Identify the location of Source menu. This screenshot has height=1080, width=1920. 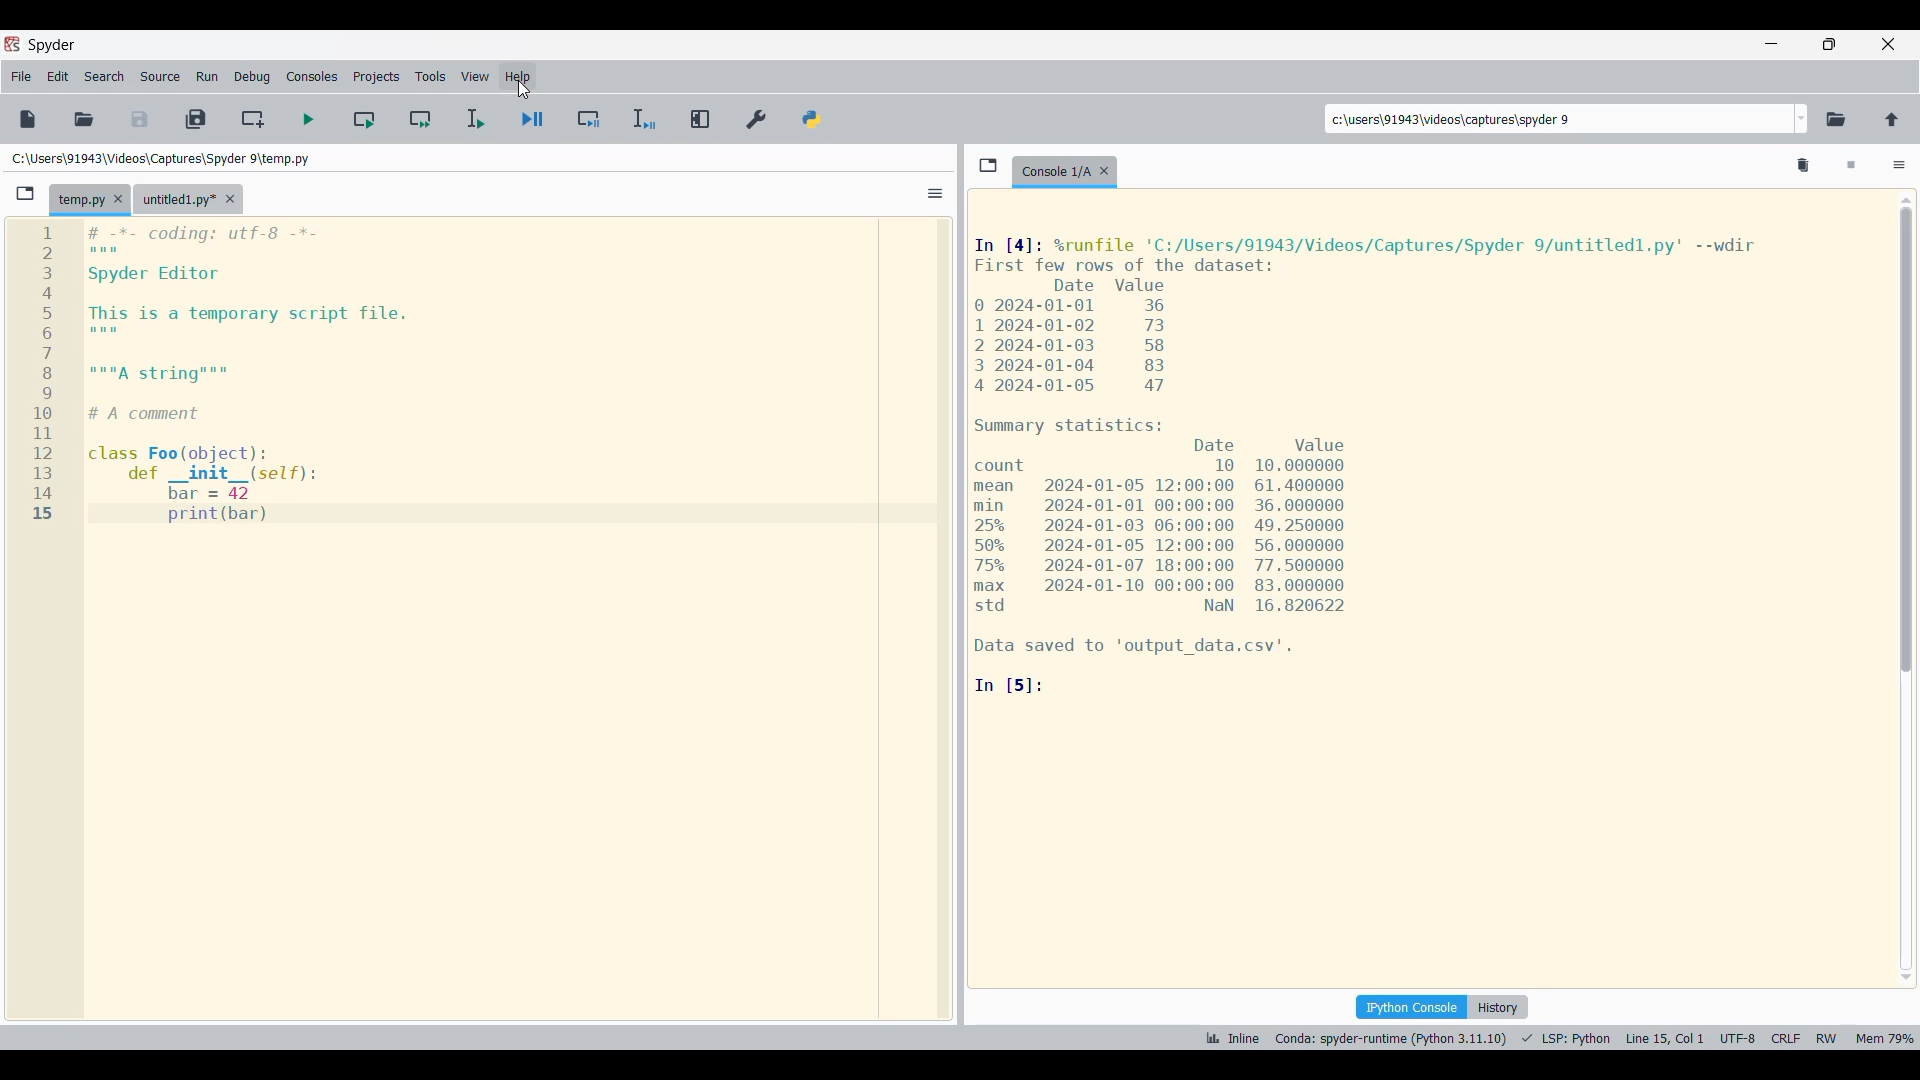
(160, 76).